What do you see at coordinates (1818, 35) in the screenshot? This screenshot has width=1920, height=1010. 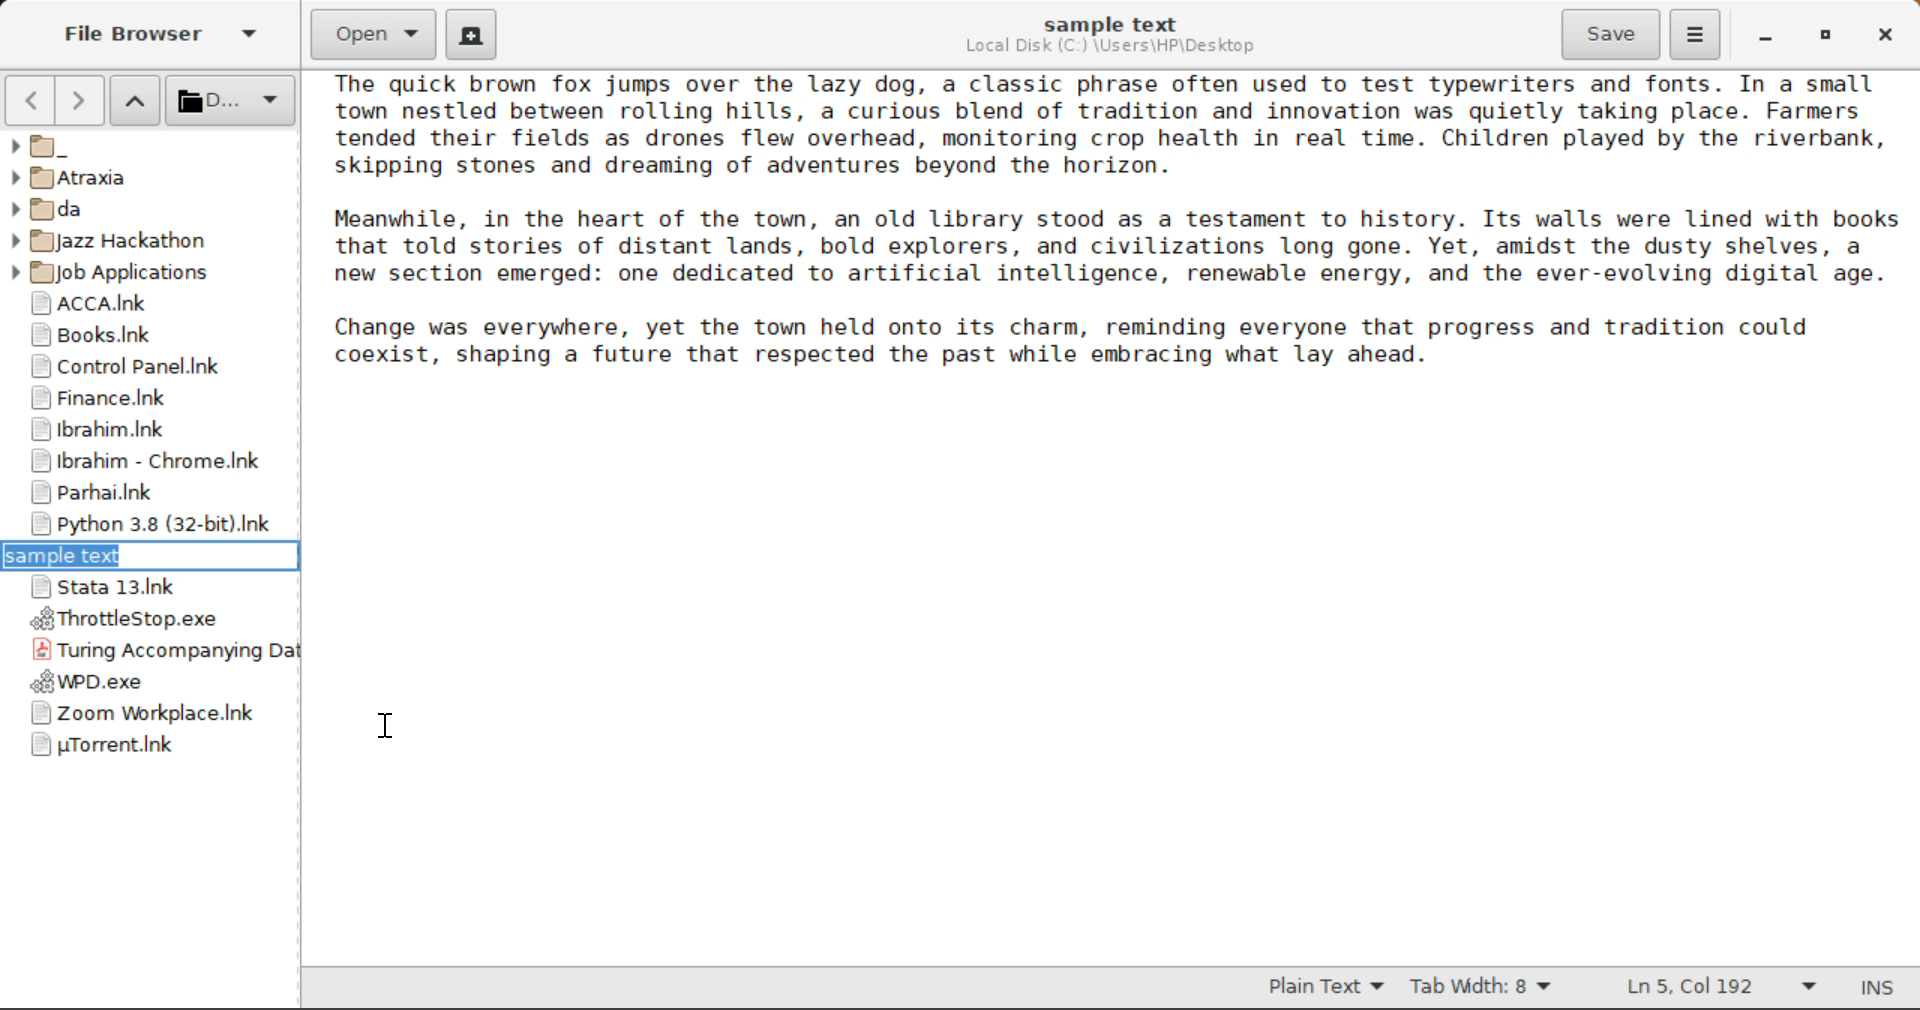 I see `Minimize` at bounding box center [1818, 35].